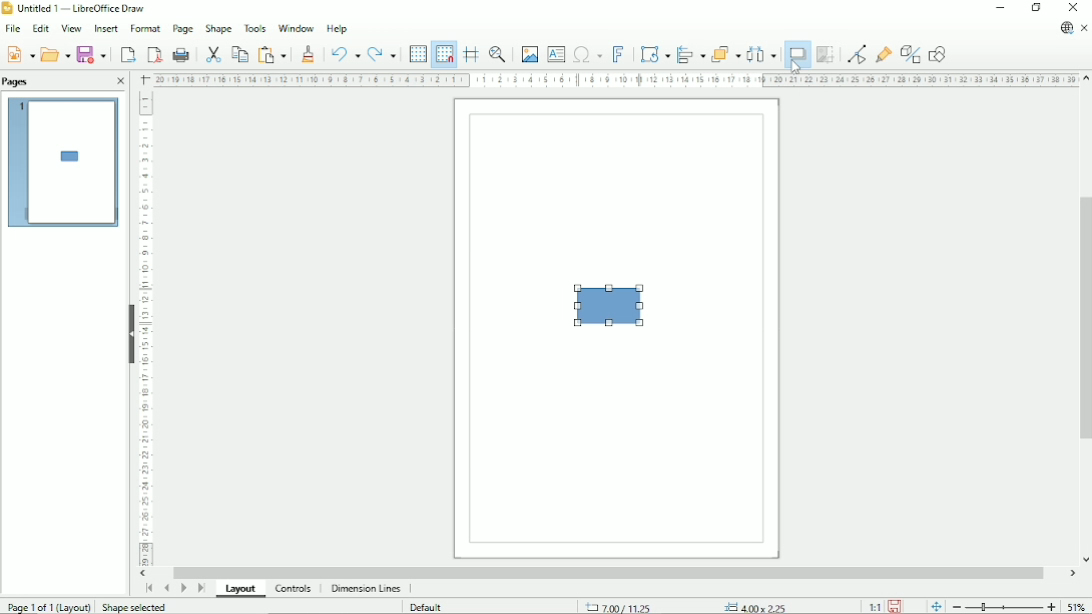 The image size is (1092, 614). Describe the element at coordinates (690, 55) in the screenshot. I see `Align objects` at that location.